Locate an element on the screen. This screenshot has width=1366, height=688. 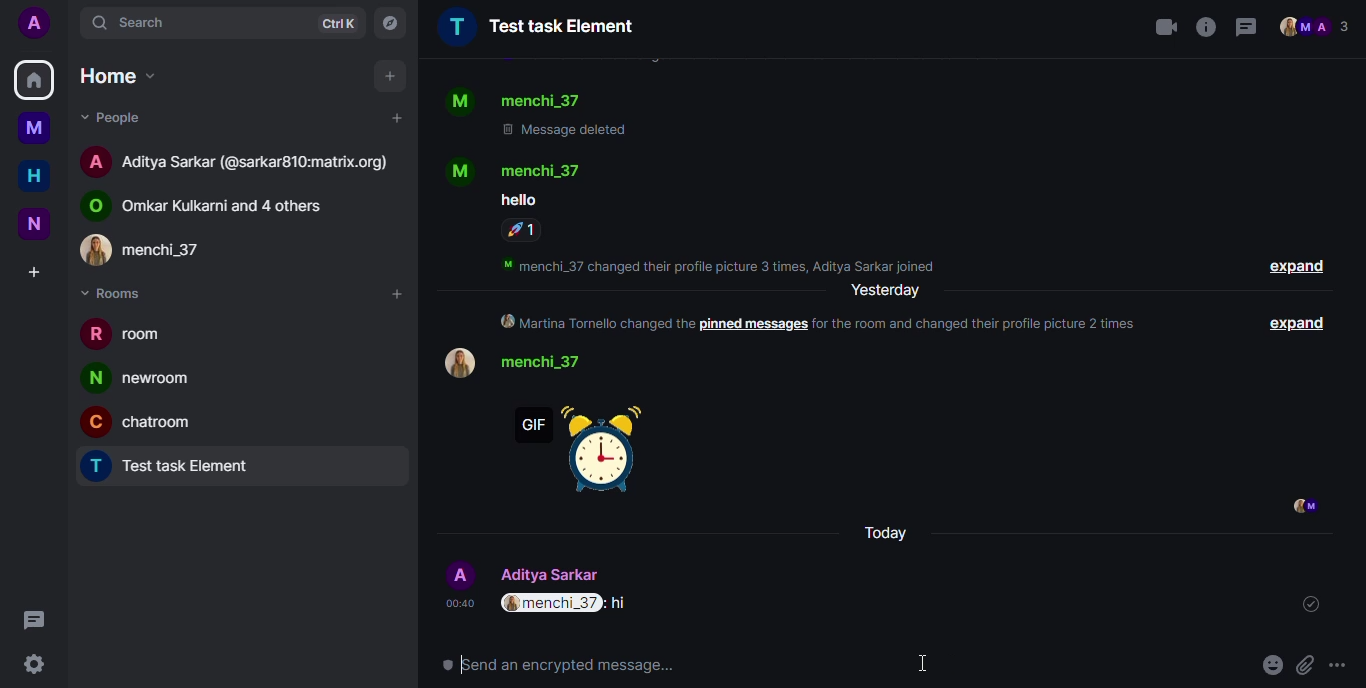
info is located at coordinates (727, 265).